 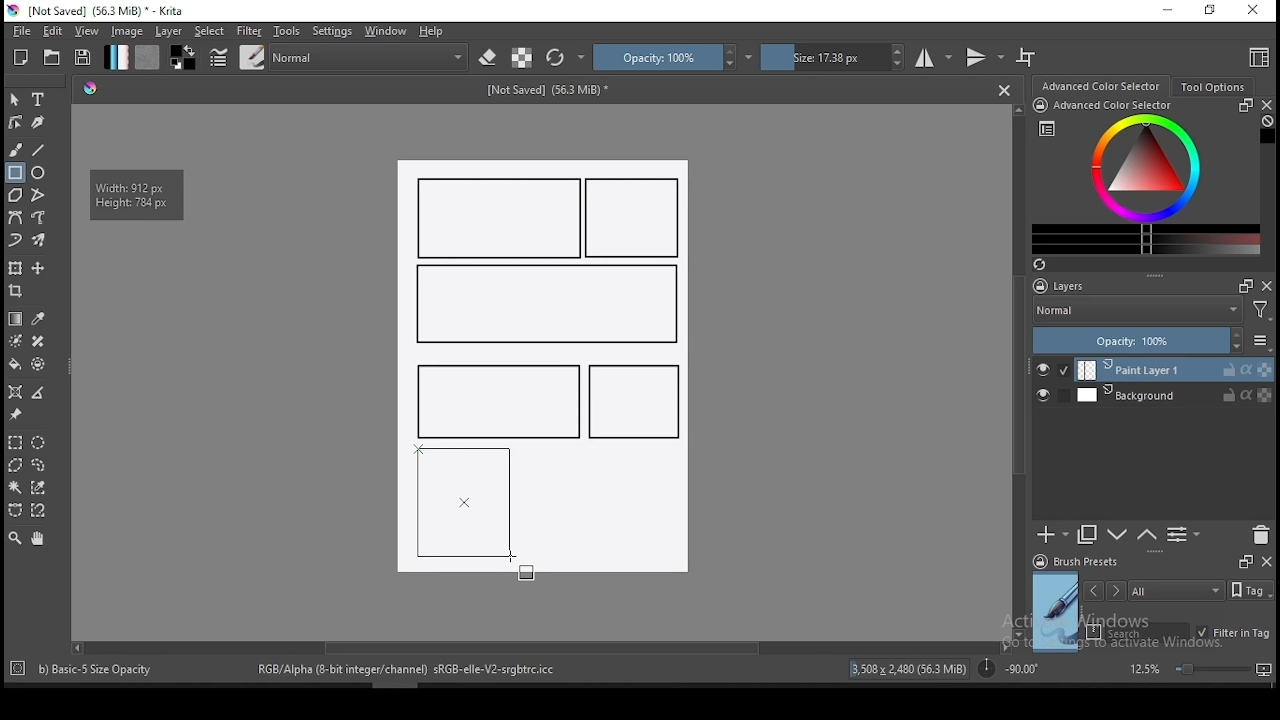 I want to click on polyline tool, so click(x=38, y=193).